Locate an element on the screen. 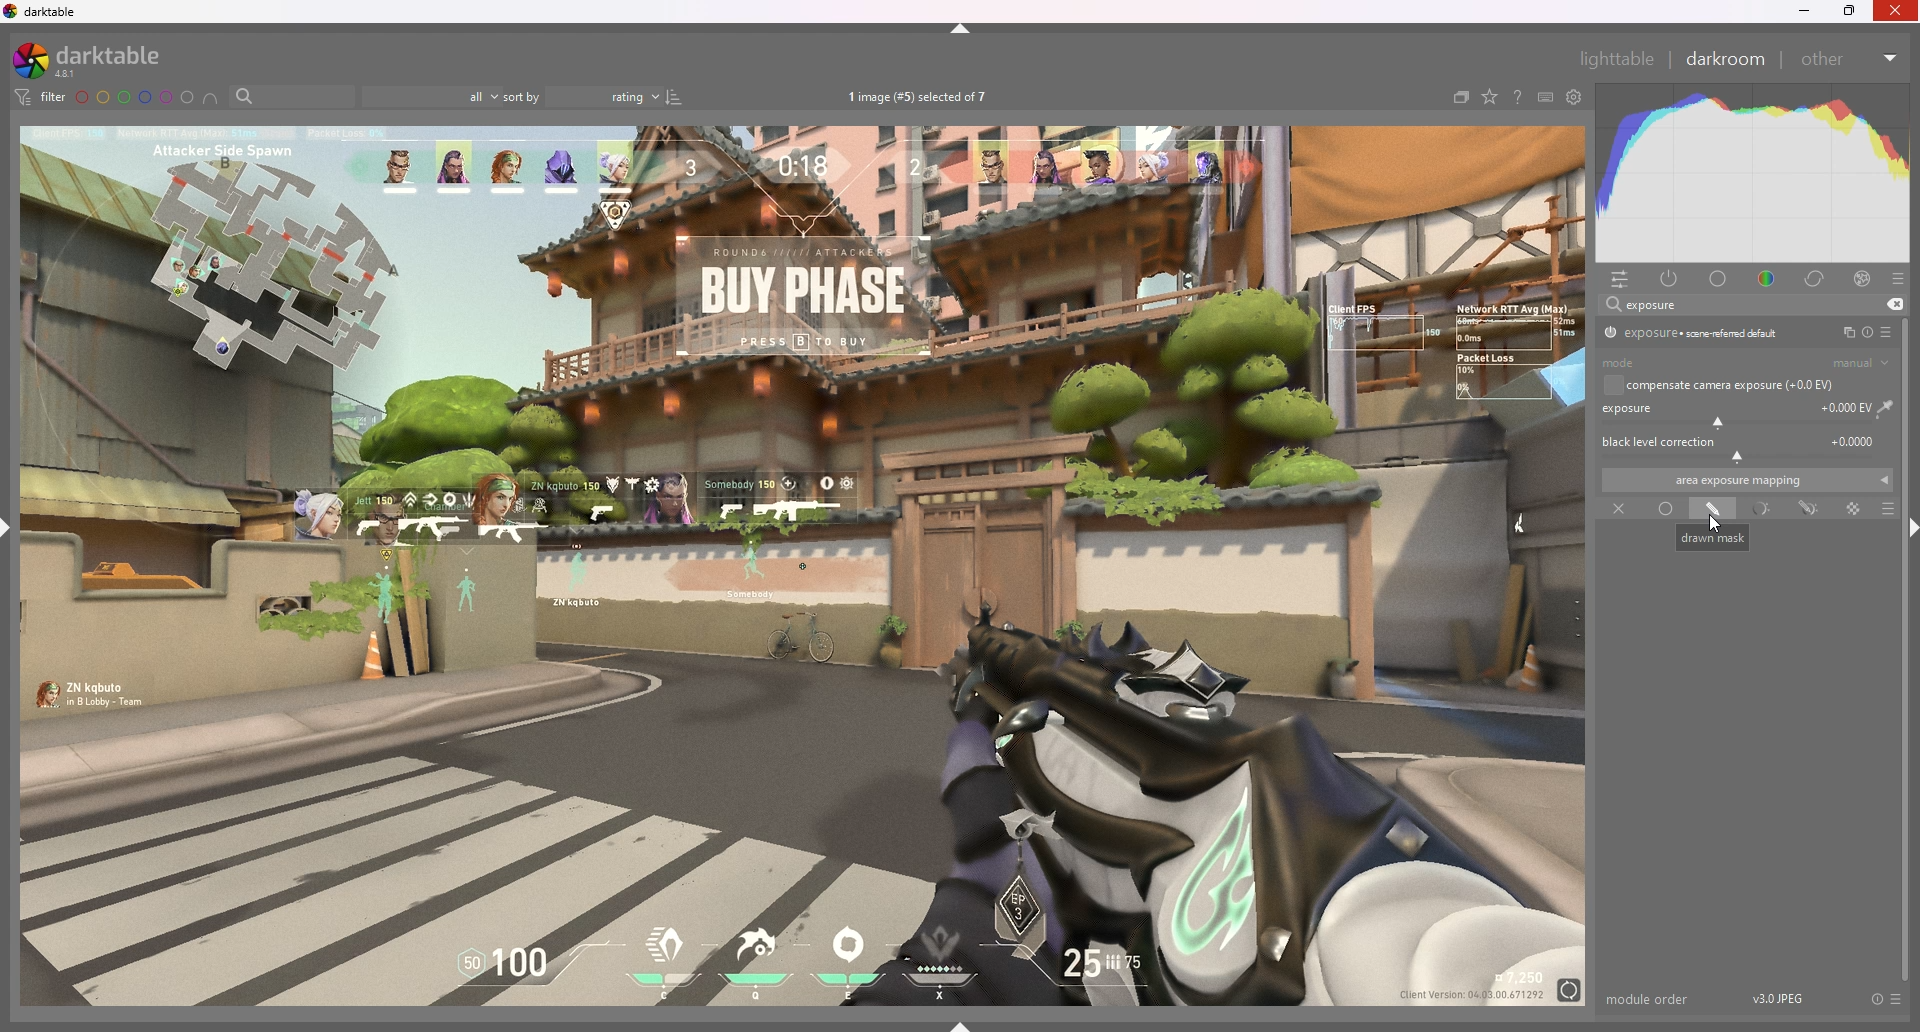  mode is located at coordinates (1746, 364).